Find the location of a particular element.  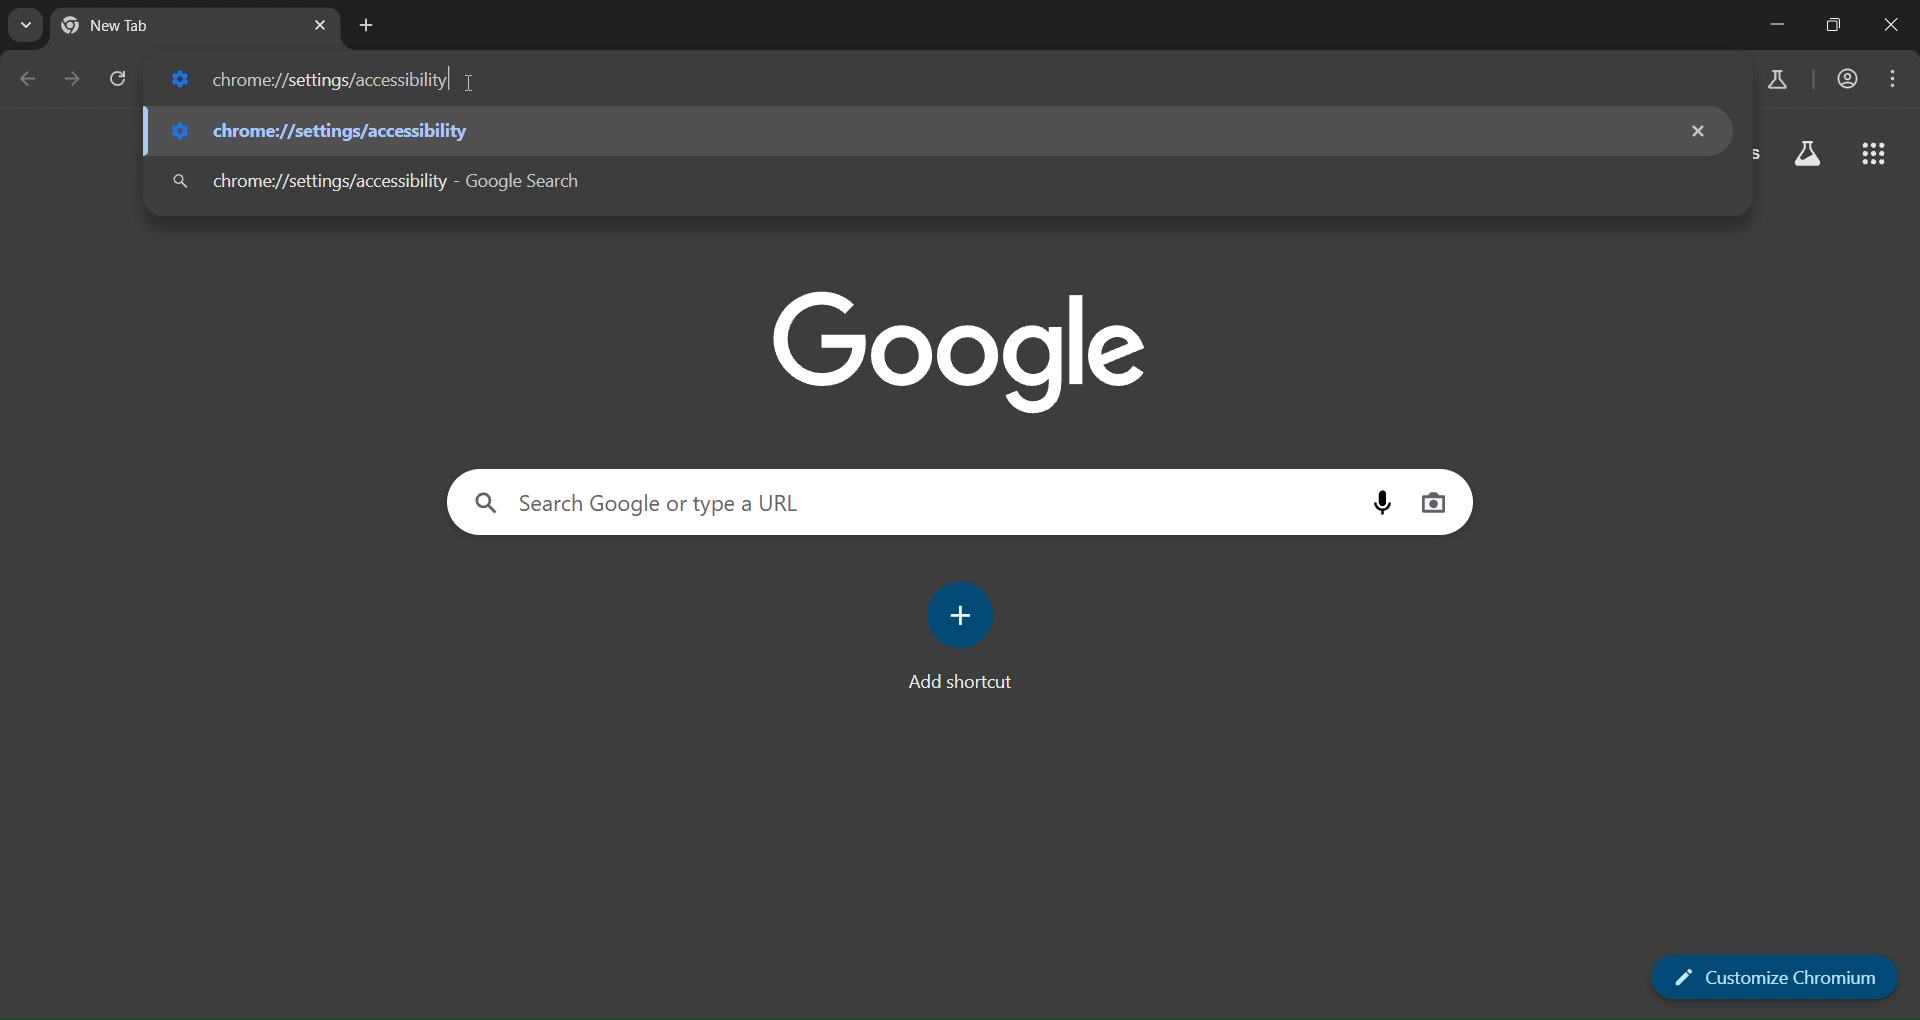

Search Google or type a URL is located at coordinates (873, 498).